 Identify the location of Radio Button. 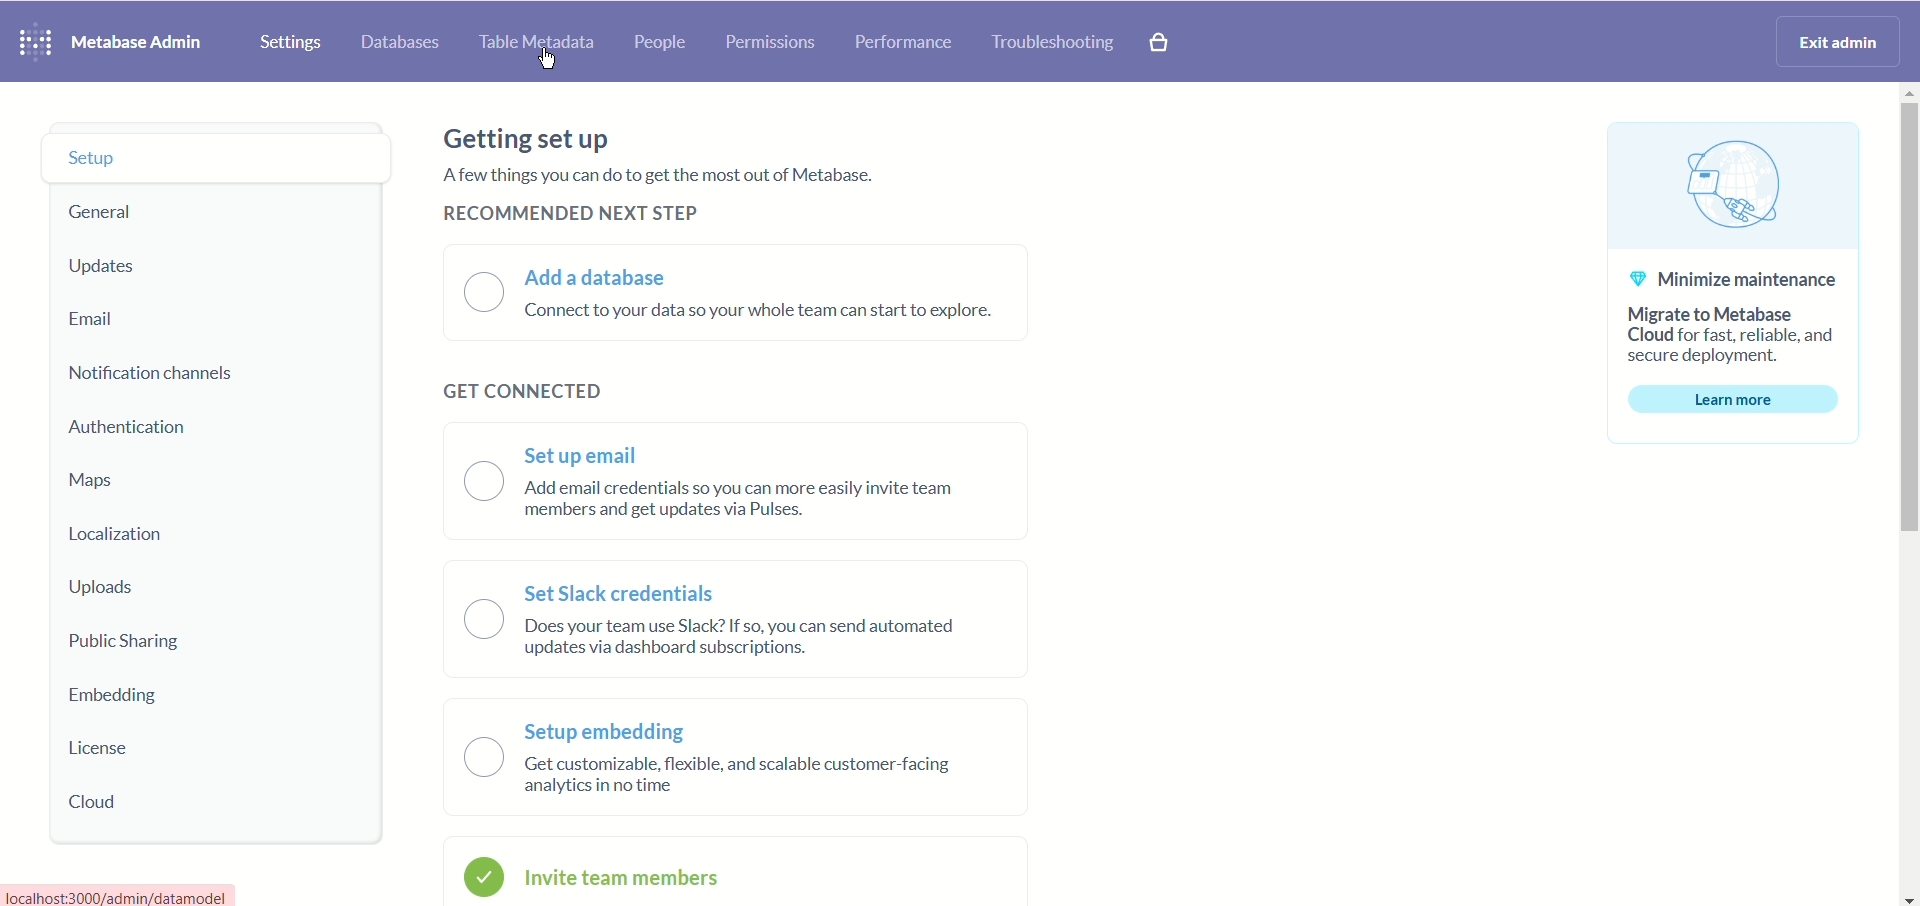
(475, 291).